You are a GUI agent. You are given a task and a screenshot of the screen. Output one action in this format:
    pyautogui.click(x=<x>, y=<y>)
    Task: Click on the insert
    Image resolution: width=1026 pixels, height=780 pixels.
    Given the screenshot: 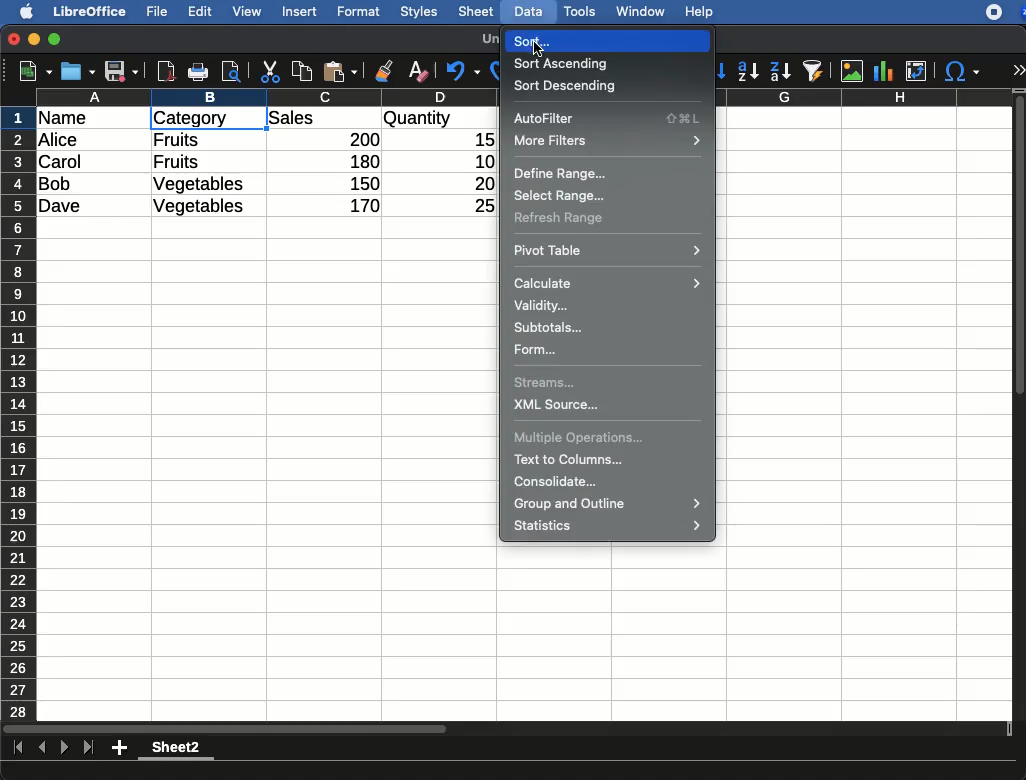 What is the action you would take?
    pyautogui.click(x=300, y=11)
    